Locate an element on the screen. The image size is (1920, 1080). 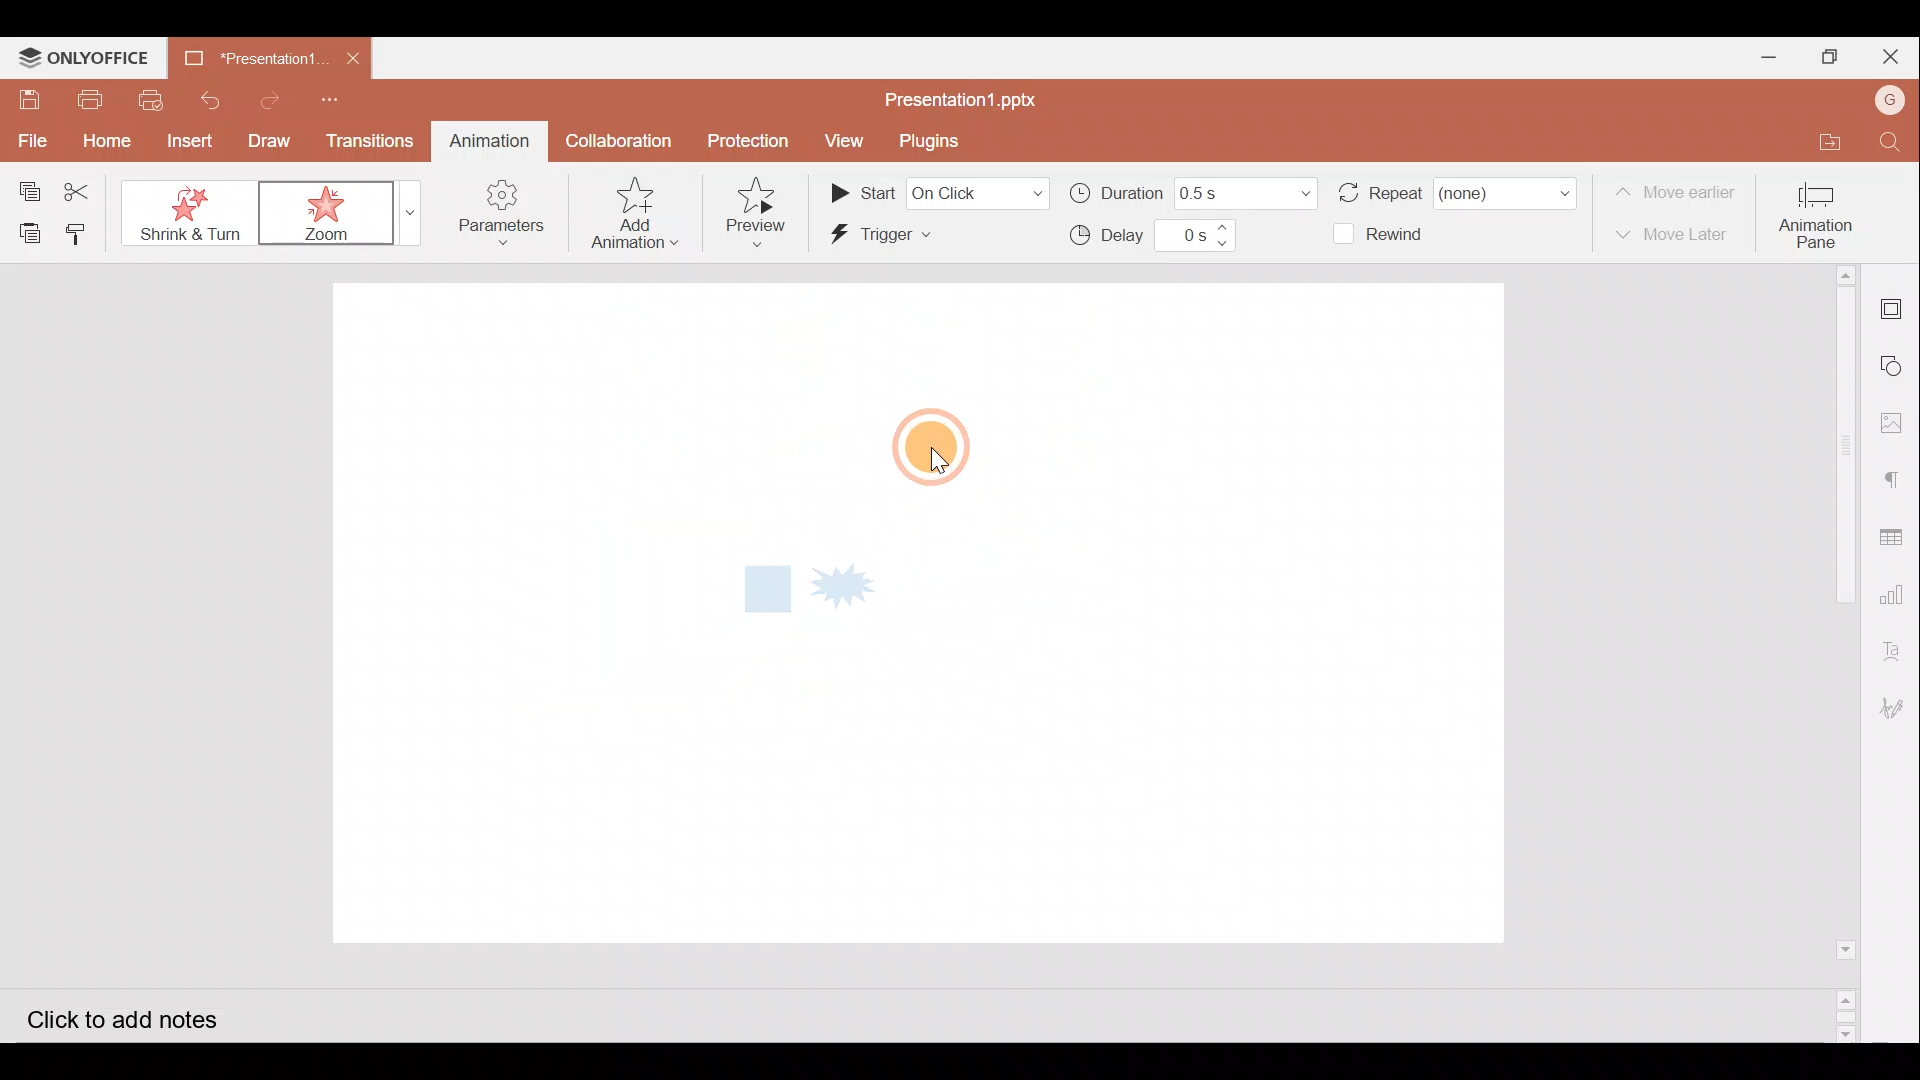
Paste is located at coordinates (25, 234).